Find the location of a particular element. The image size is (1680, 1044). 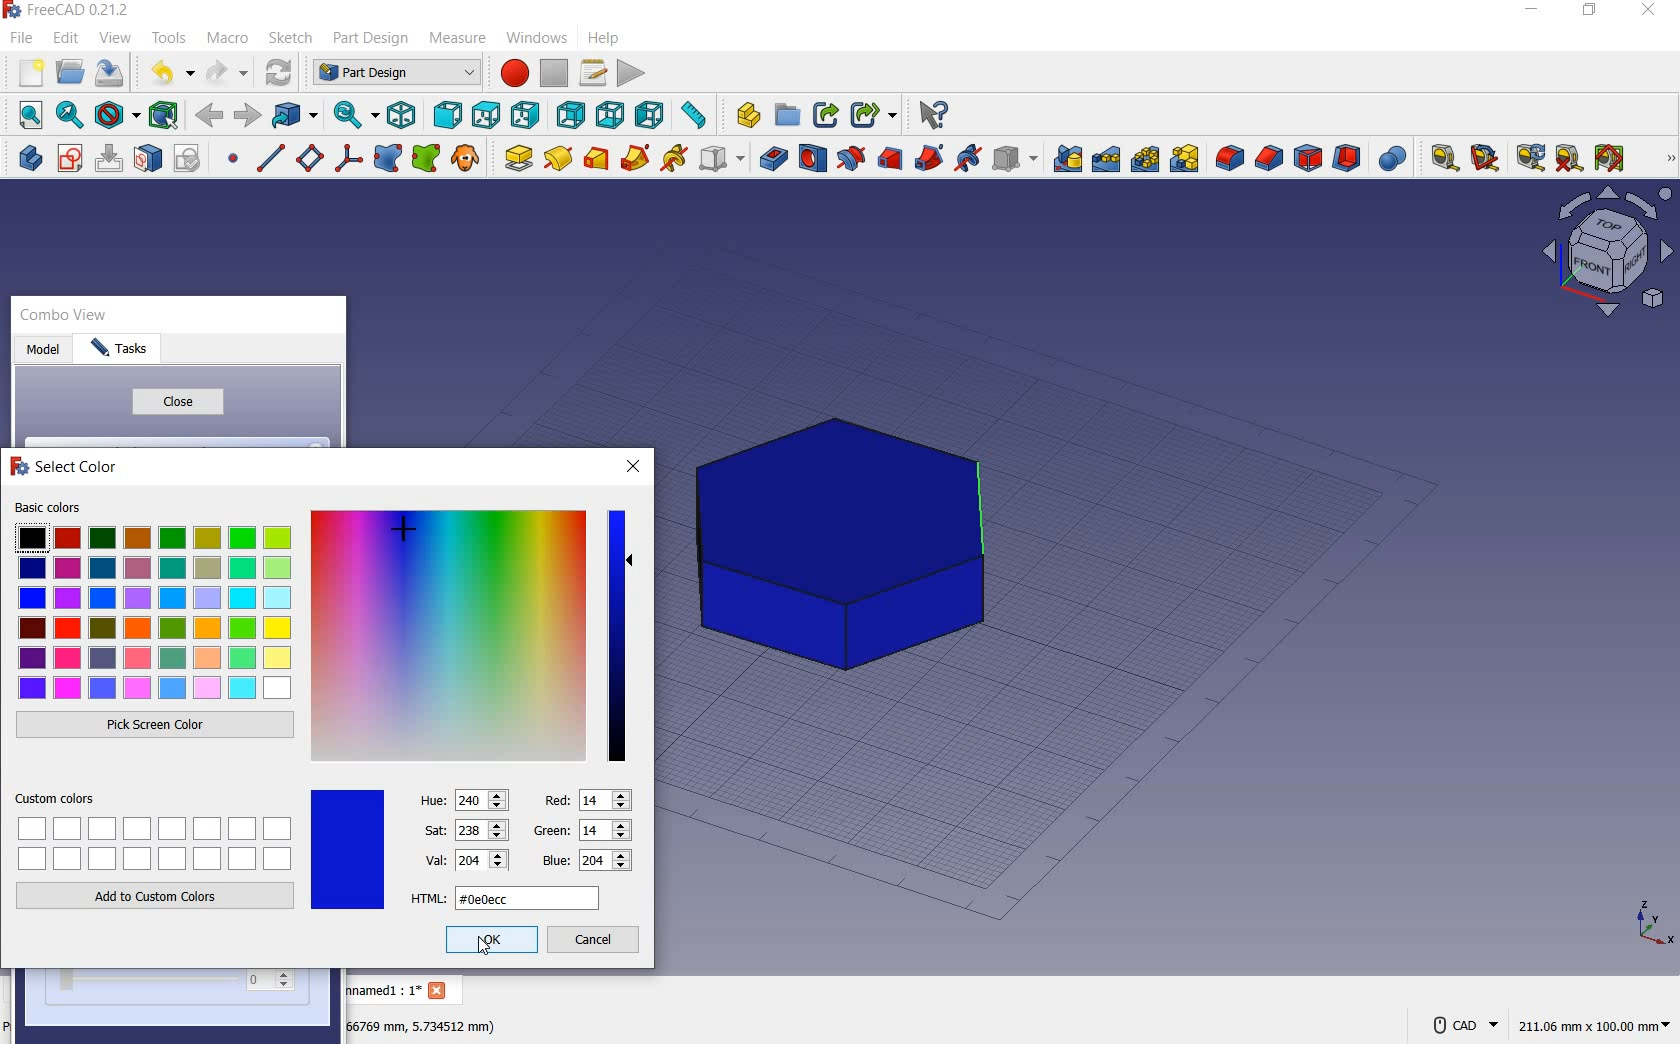

tasks is located at coordinates (130, 352).